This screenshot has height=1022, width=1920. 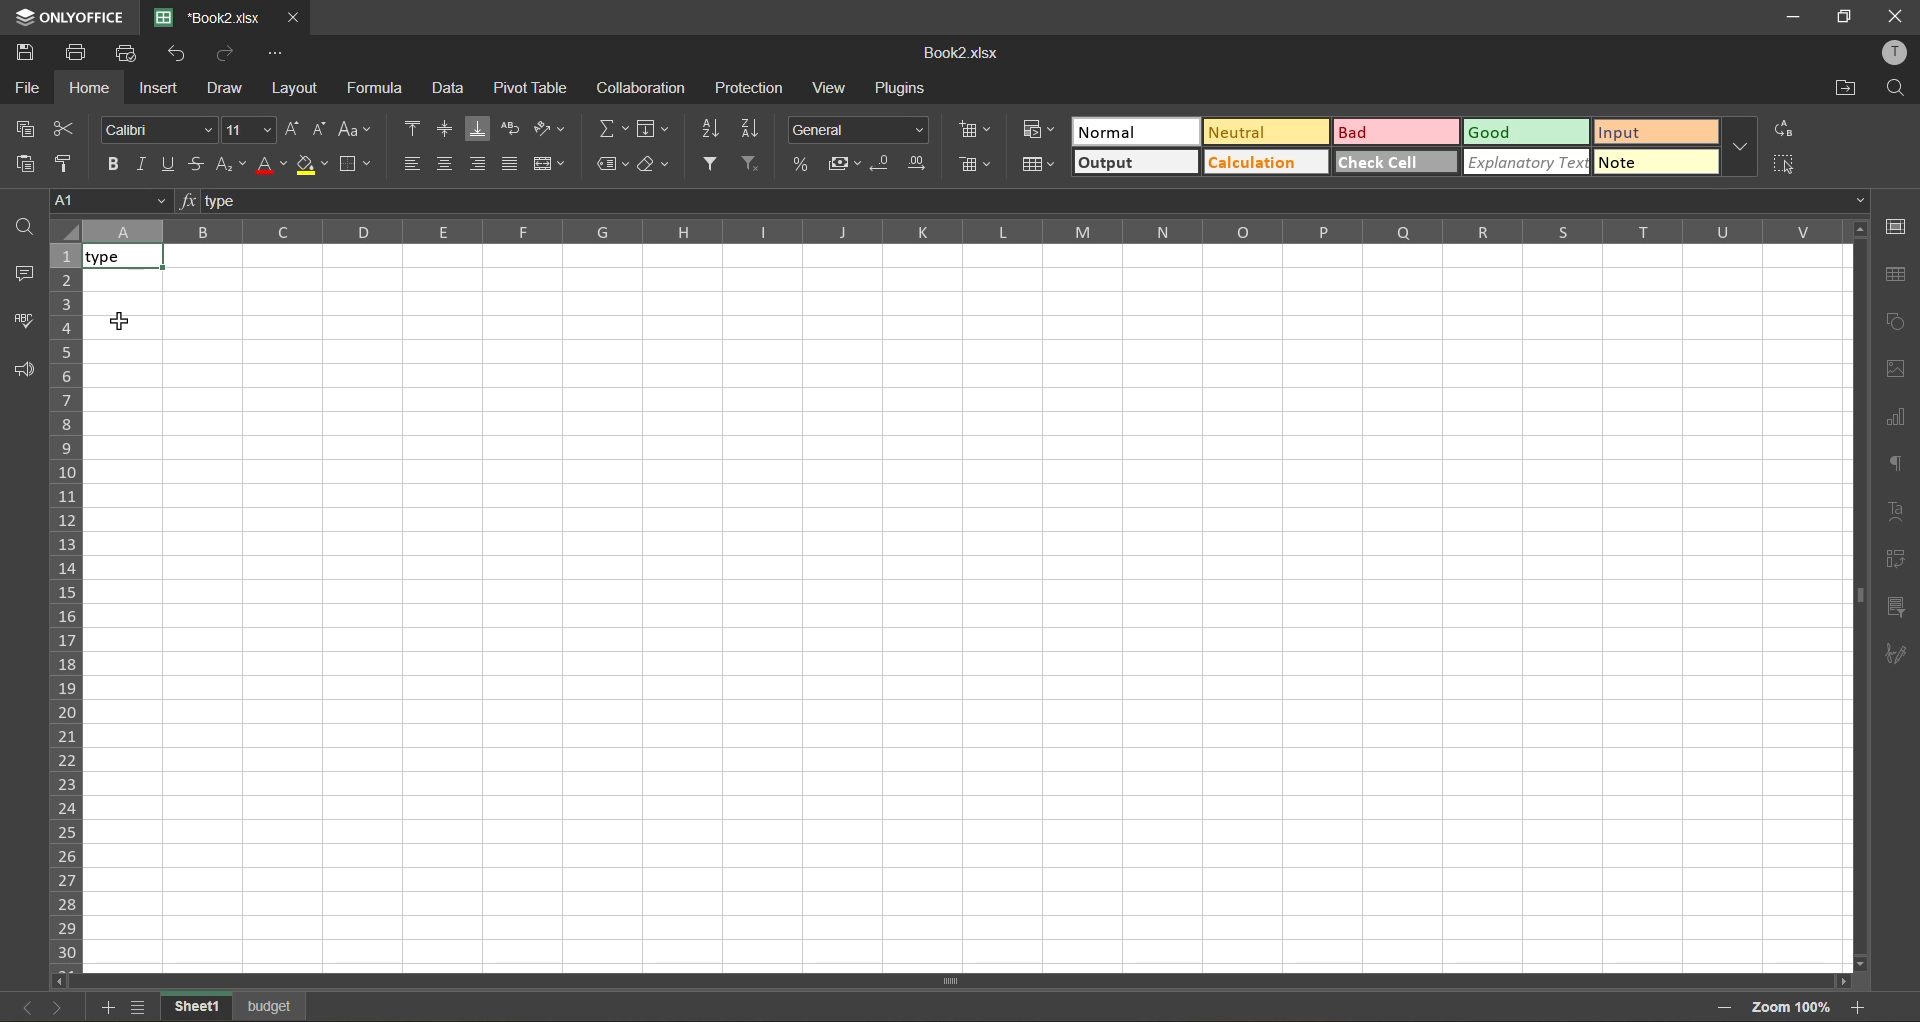 What do you see at coordinates (22, 321) in the screenshot?
I see `spellcheck` at bounding box center [22, 321].